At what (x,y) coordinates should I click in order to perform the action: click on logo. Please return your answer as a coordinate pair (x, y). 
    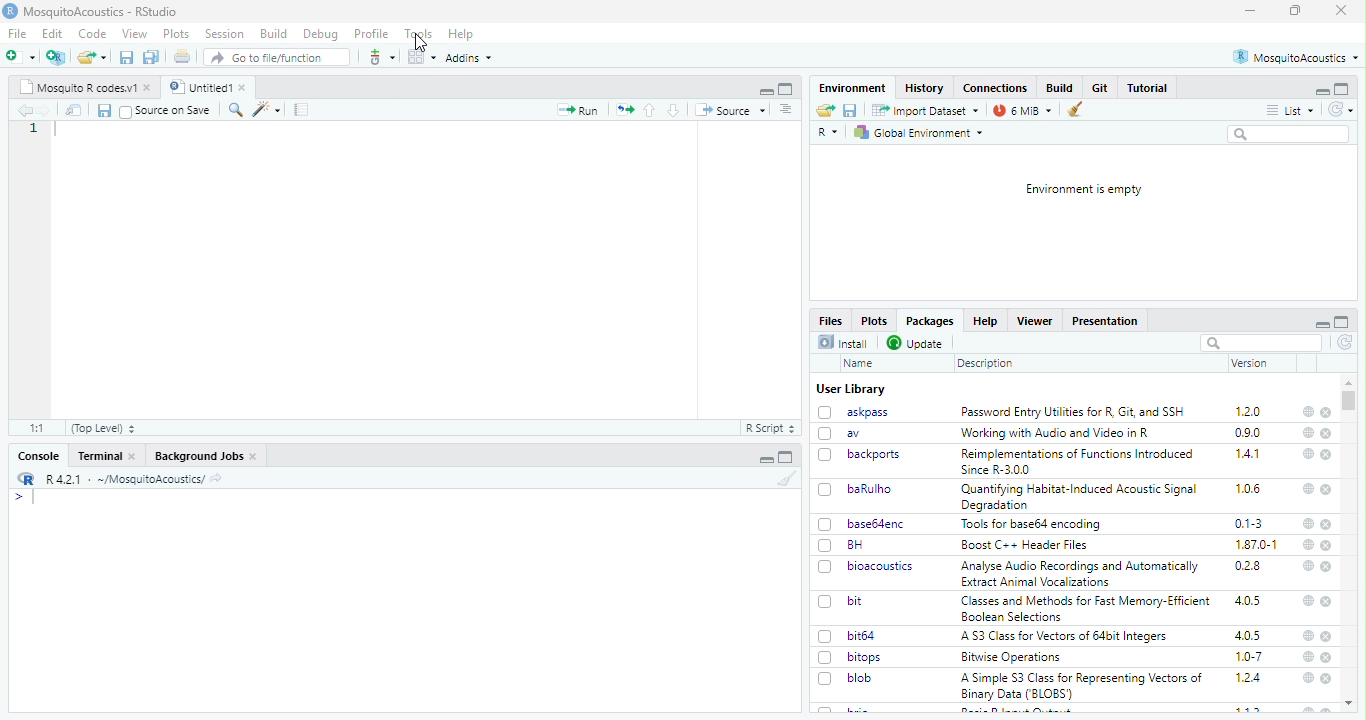
    Looking at the image, I should click on (10, 11).